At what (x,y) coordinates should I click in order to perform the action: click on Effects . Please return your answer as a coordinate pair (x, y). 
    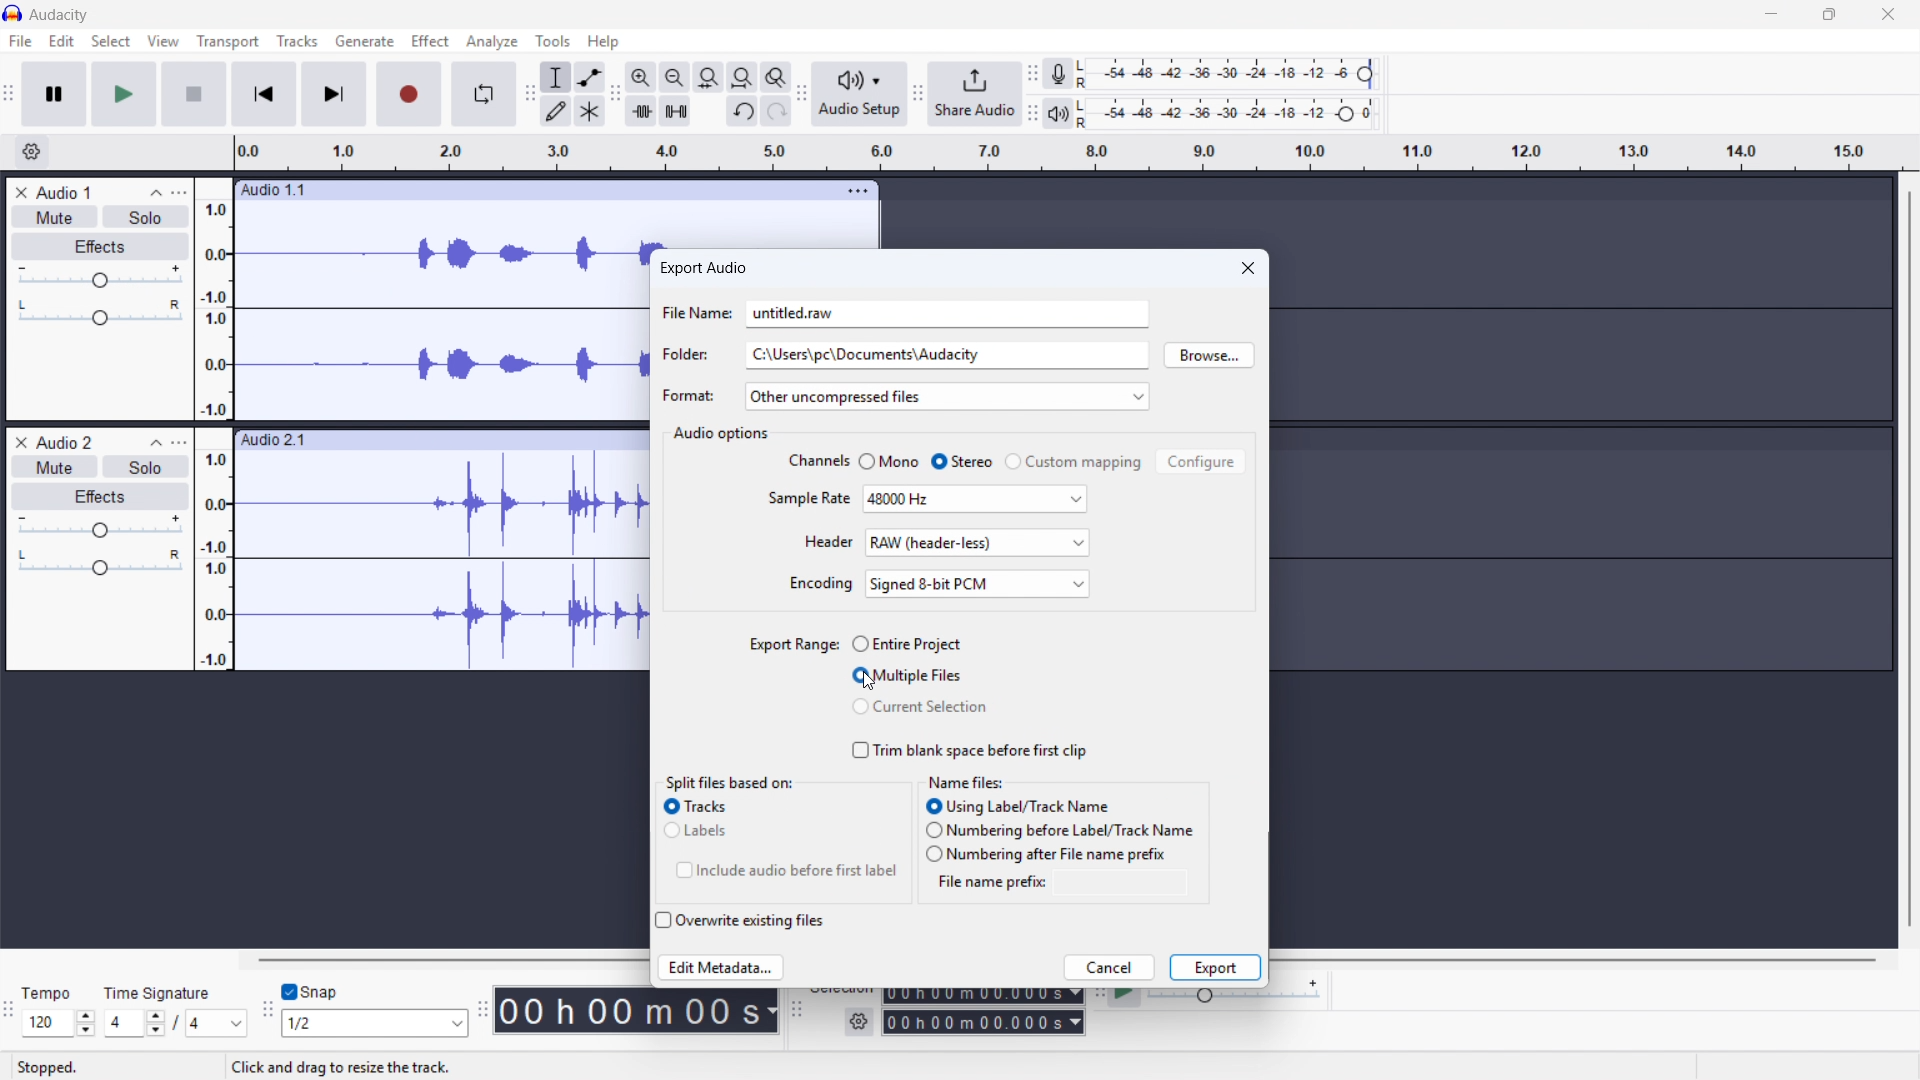
    Looking at the image, I should click on (100, 247).